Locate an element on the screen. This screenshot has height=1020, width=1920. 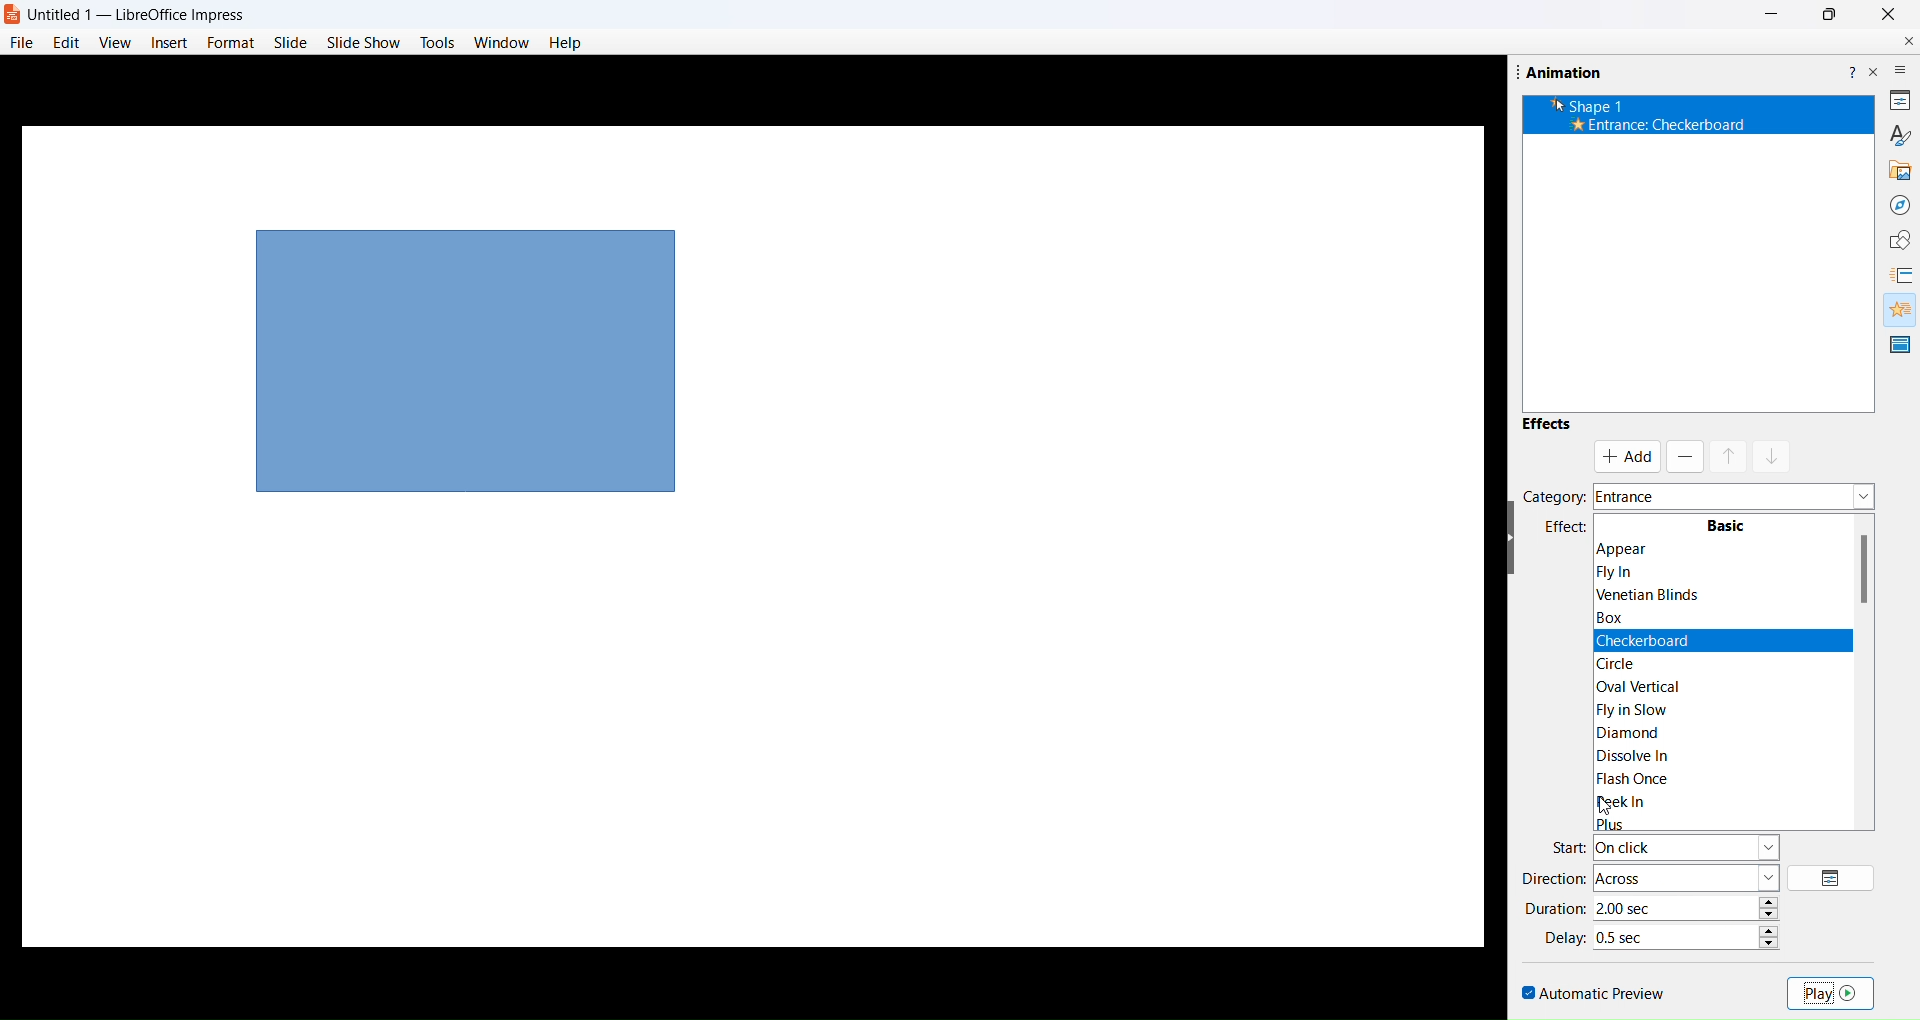
help is located at coordinates (1850, 69).